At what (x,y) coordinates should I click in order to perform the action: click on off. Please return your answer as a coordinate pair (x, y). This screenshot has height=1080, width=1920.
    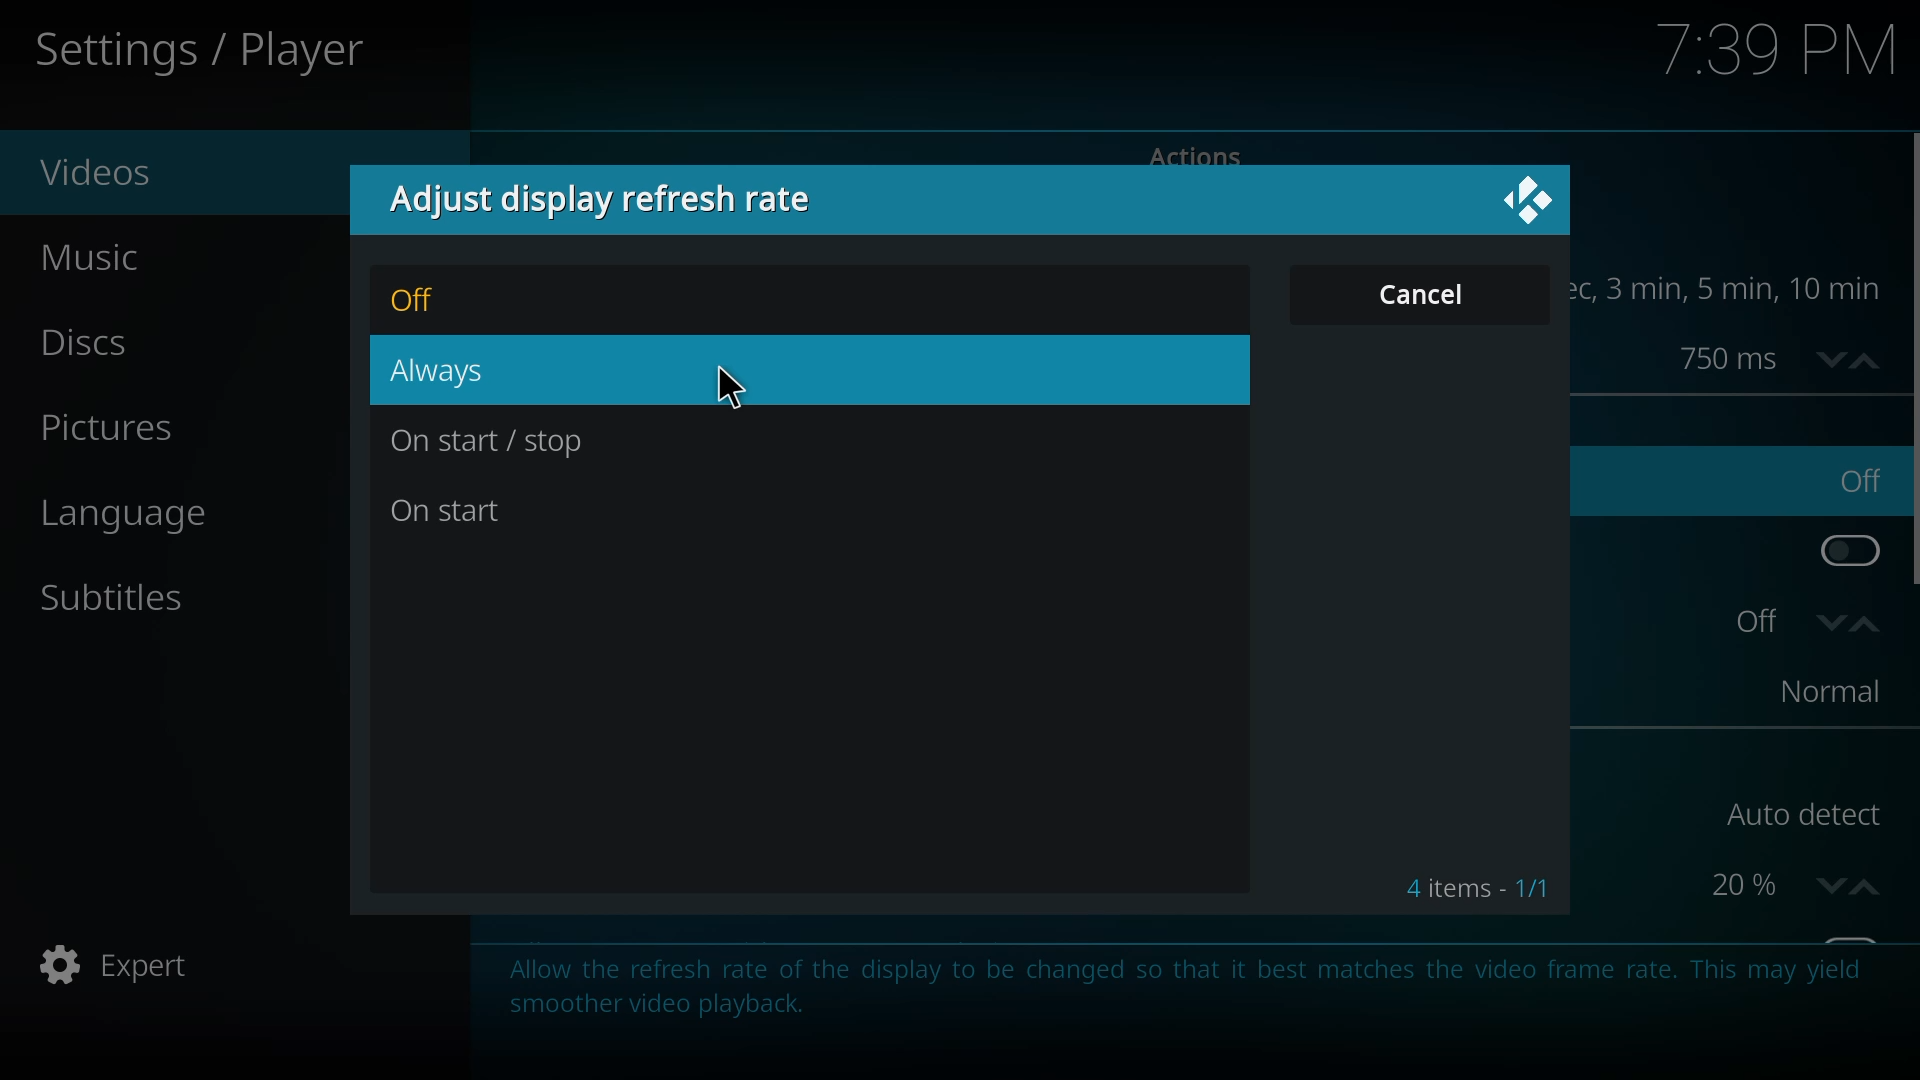
    Looking at the image, I should click on (1860, 480).